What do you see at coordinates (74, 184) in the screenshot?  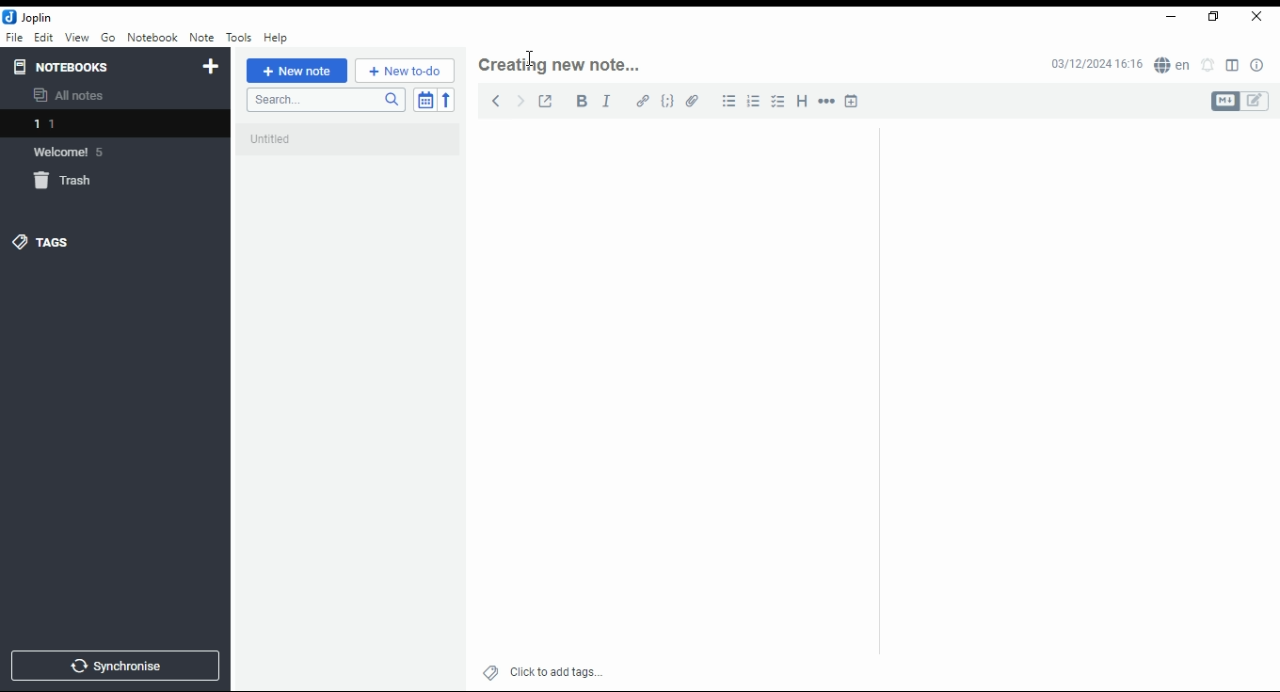 I see `trash` at bounding box center [74, 184].